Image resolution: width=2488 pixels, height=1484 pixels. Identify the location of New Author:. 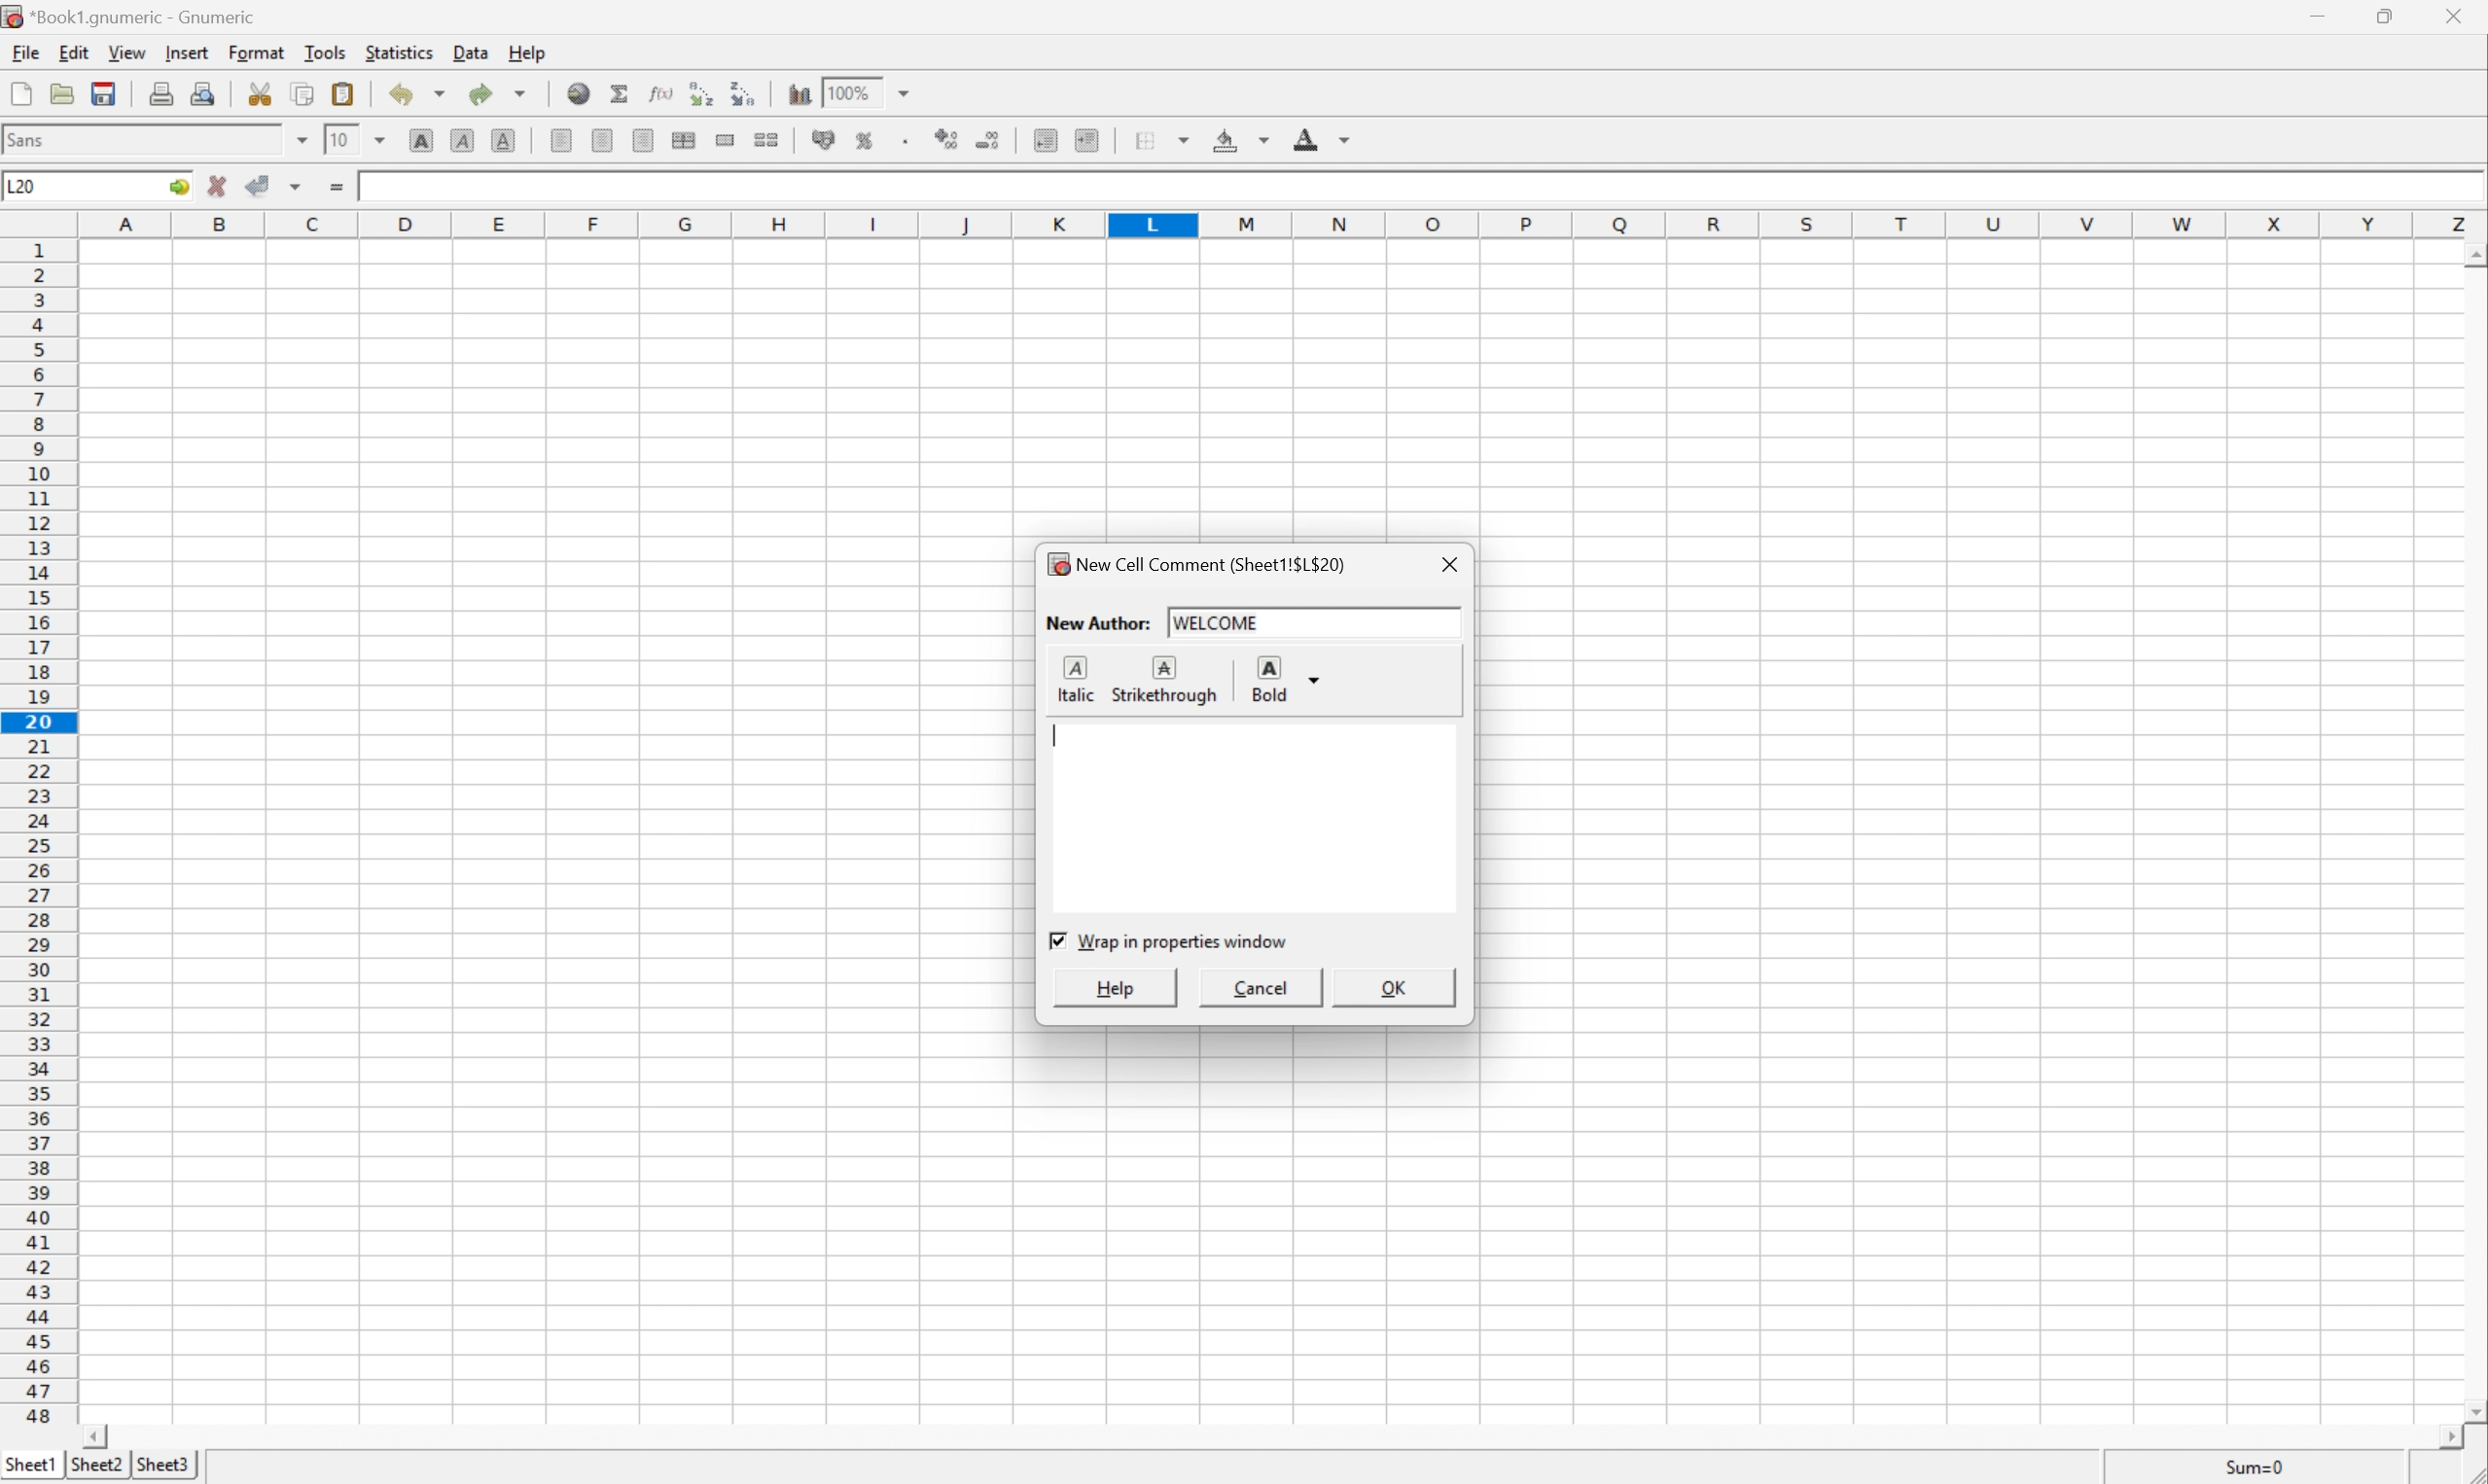
(1095, 623).